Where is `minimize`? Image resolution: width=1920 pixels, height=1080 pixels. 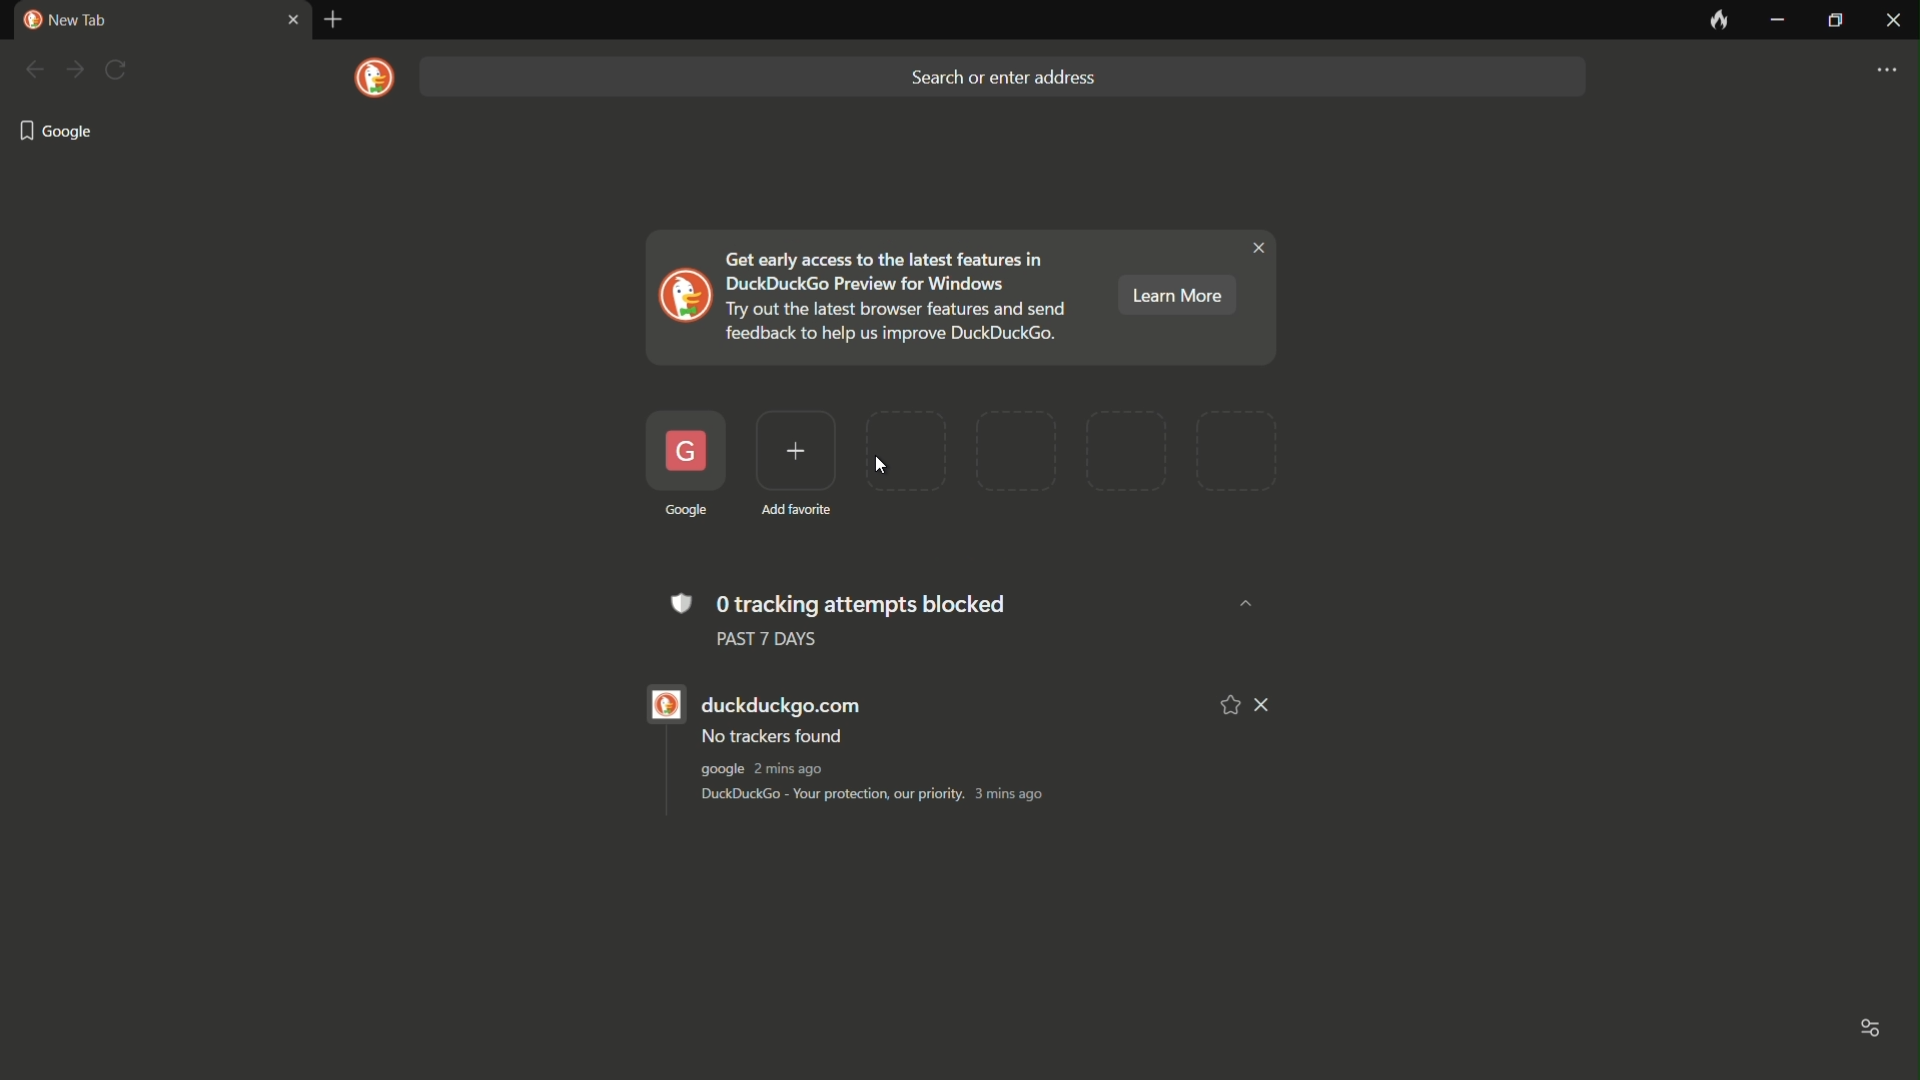
minimize is located at coordinates (1777, 21).